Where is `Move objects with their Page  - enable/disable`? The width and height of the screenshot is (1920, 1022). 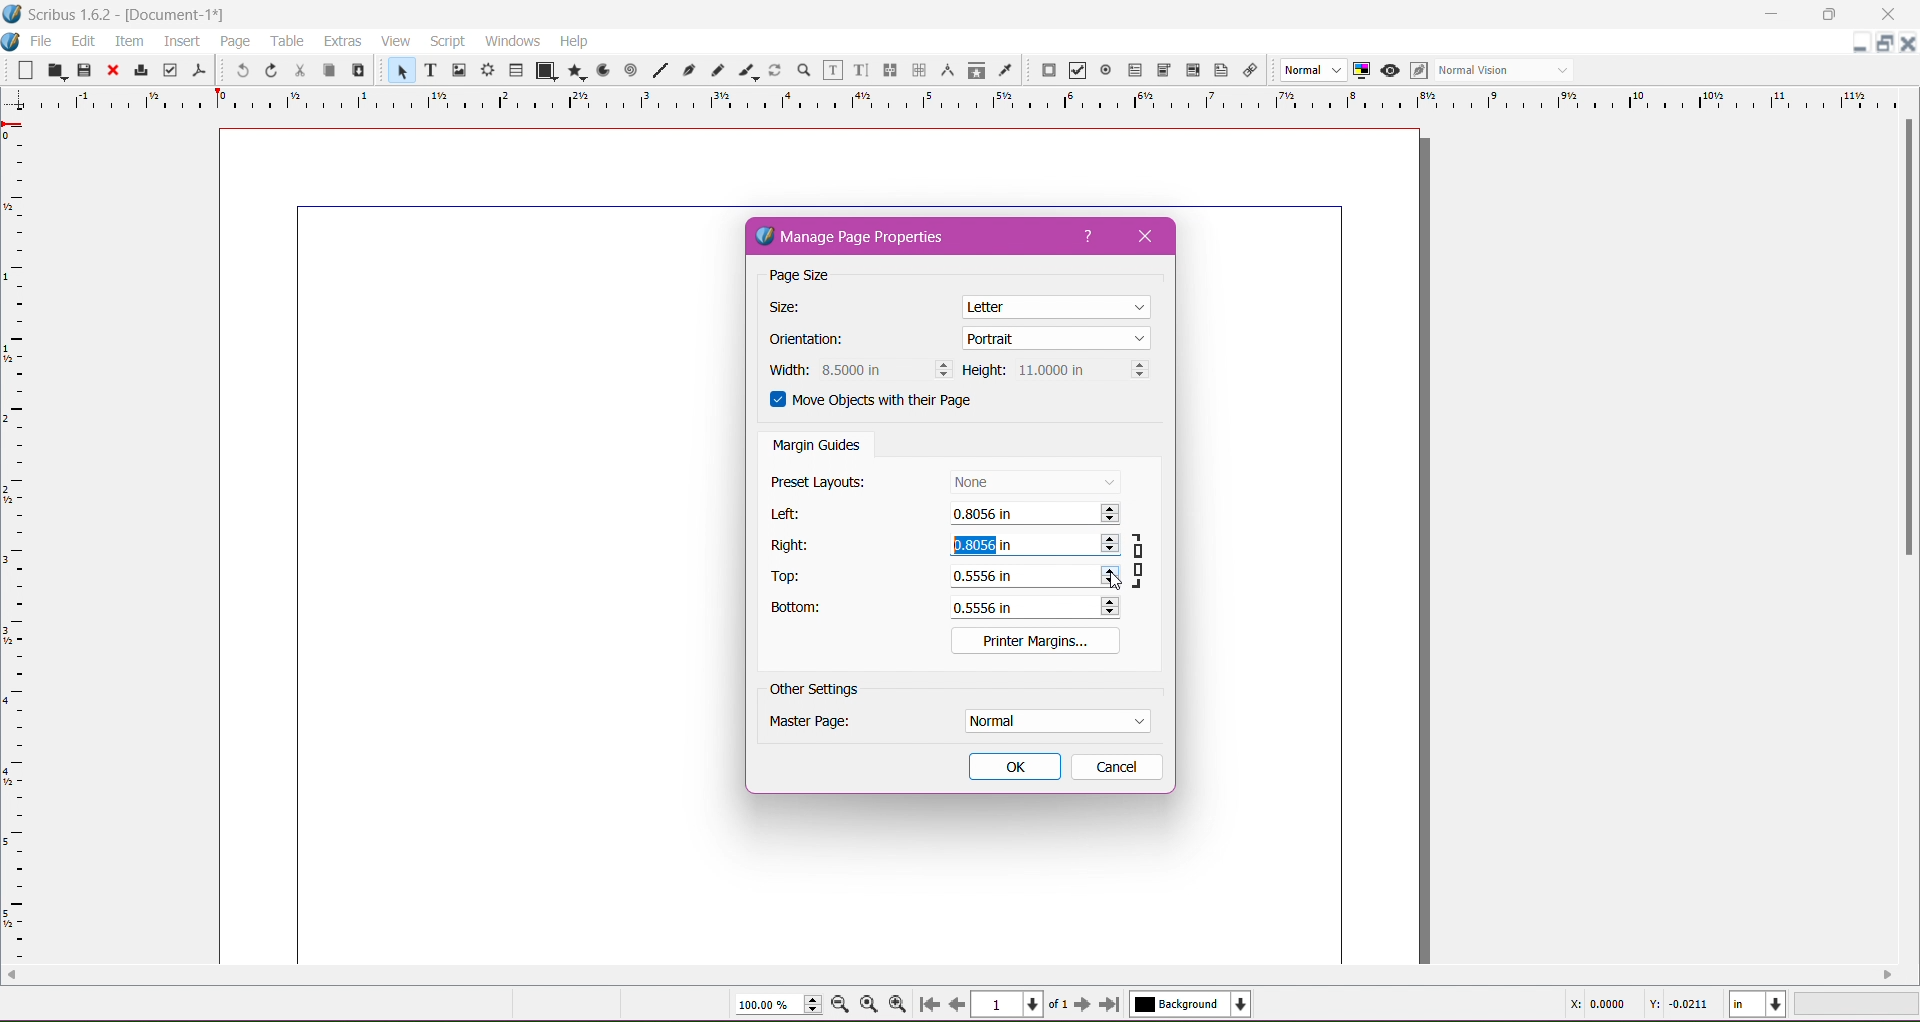 Move objects with their Page  - enable/disable is located at coordinates (884, 403).